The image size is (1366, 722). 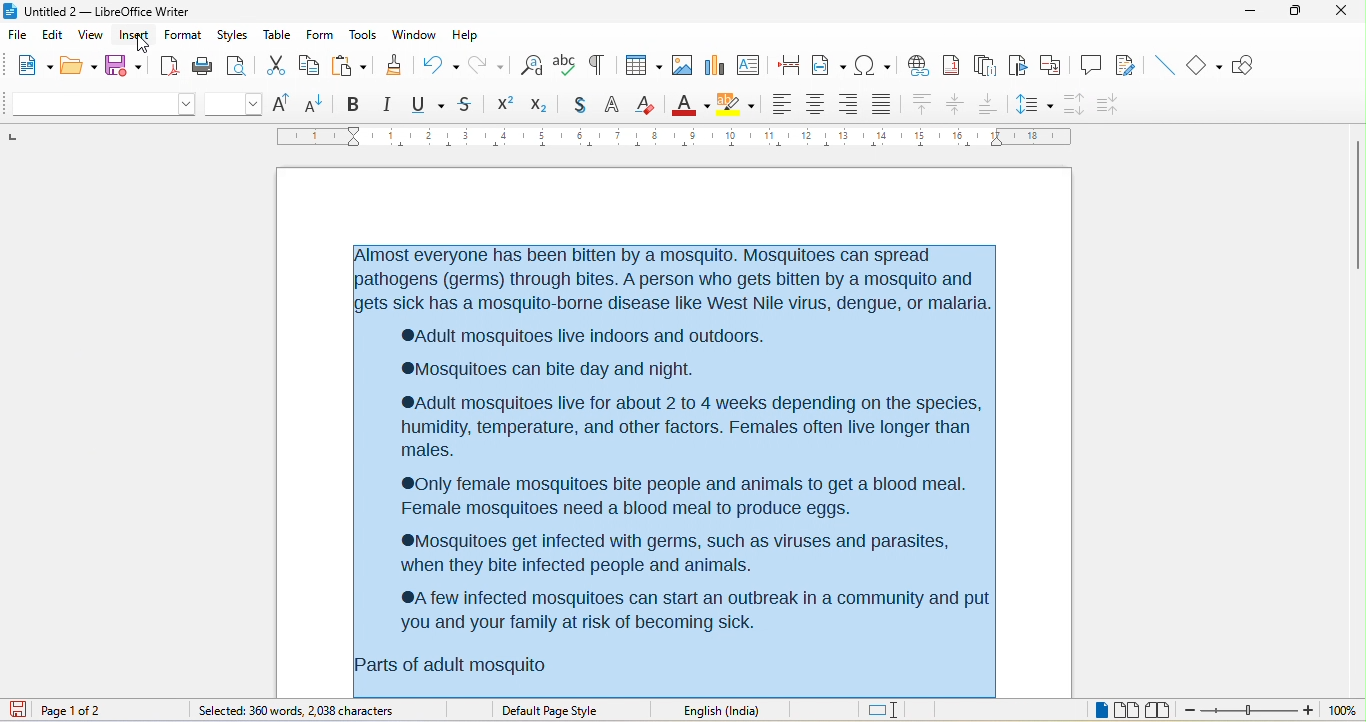 I want to click on center vertically, so click(x=955, y=104).